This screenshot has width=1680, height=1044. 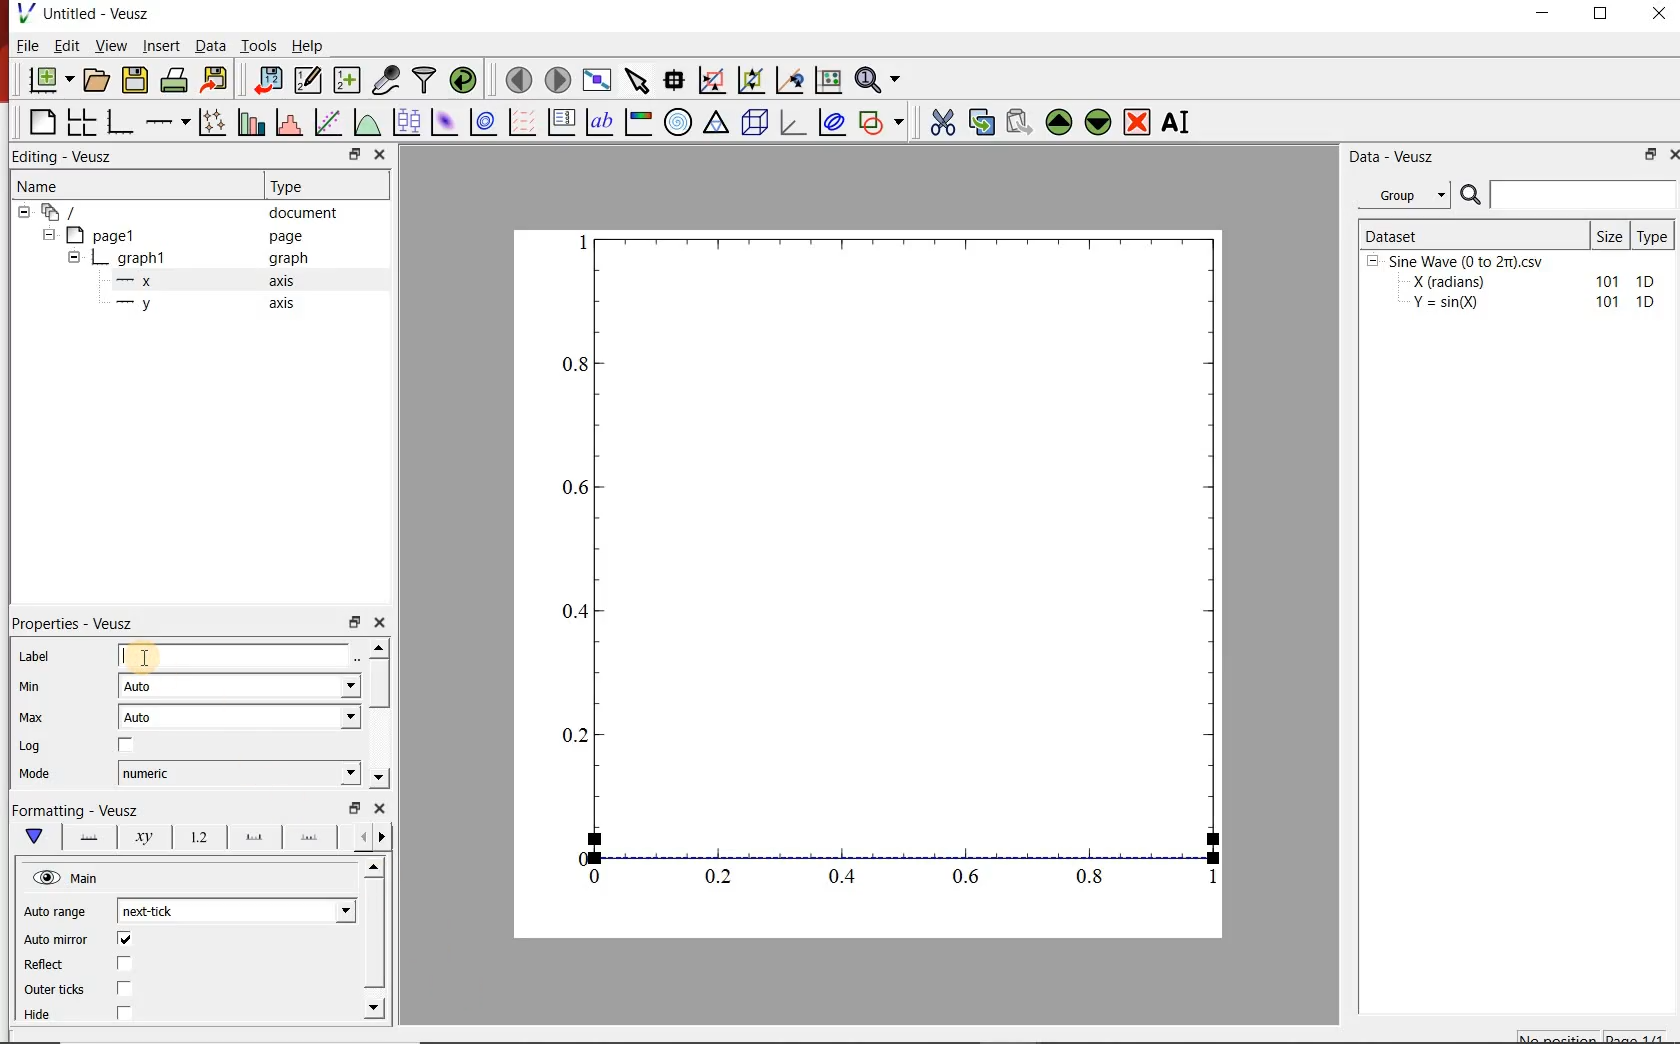 I want to click on Name, so click(x=36, y=184).